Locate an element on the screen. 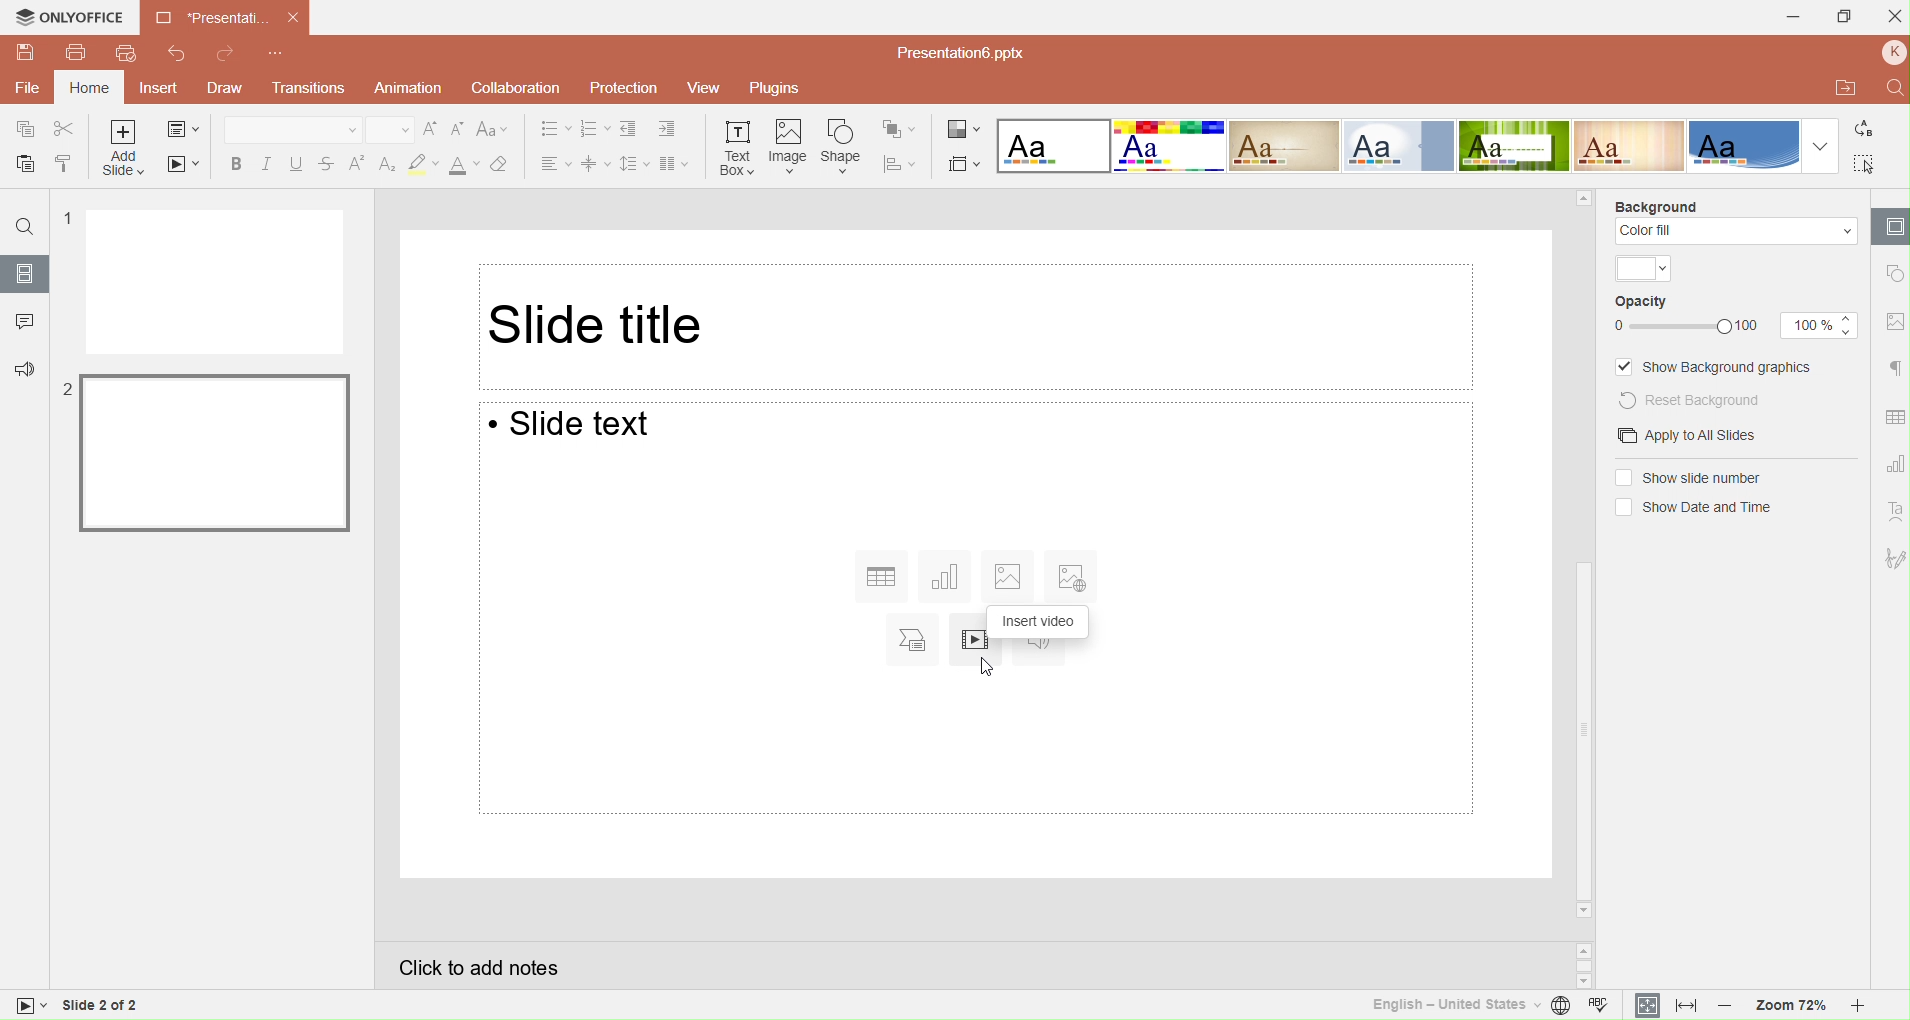 The width and height of the screenshot is (1910, 1020). Lines is located at coordinates (1630, 146).